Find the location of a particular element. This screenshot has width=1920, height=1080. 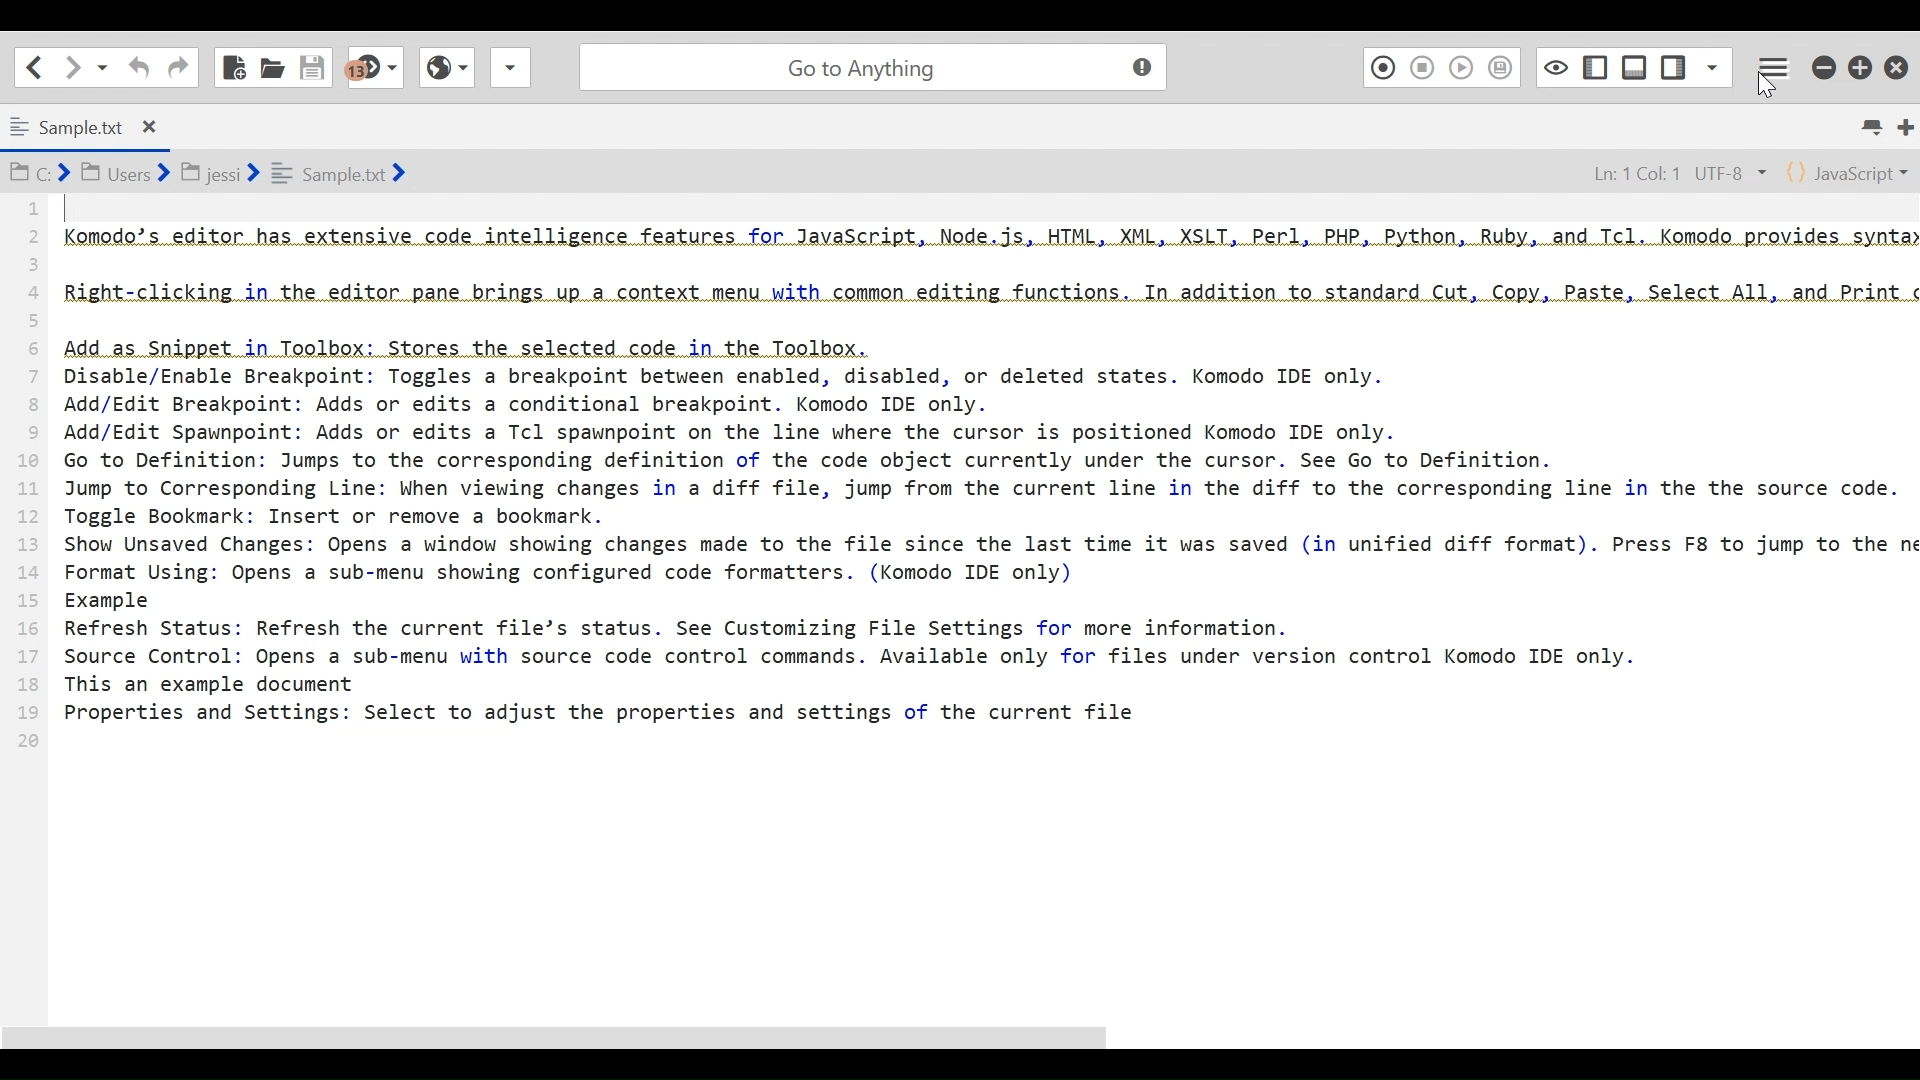

Record Macro is located at coordinates (1382, 66).